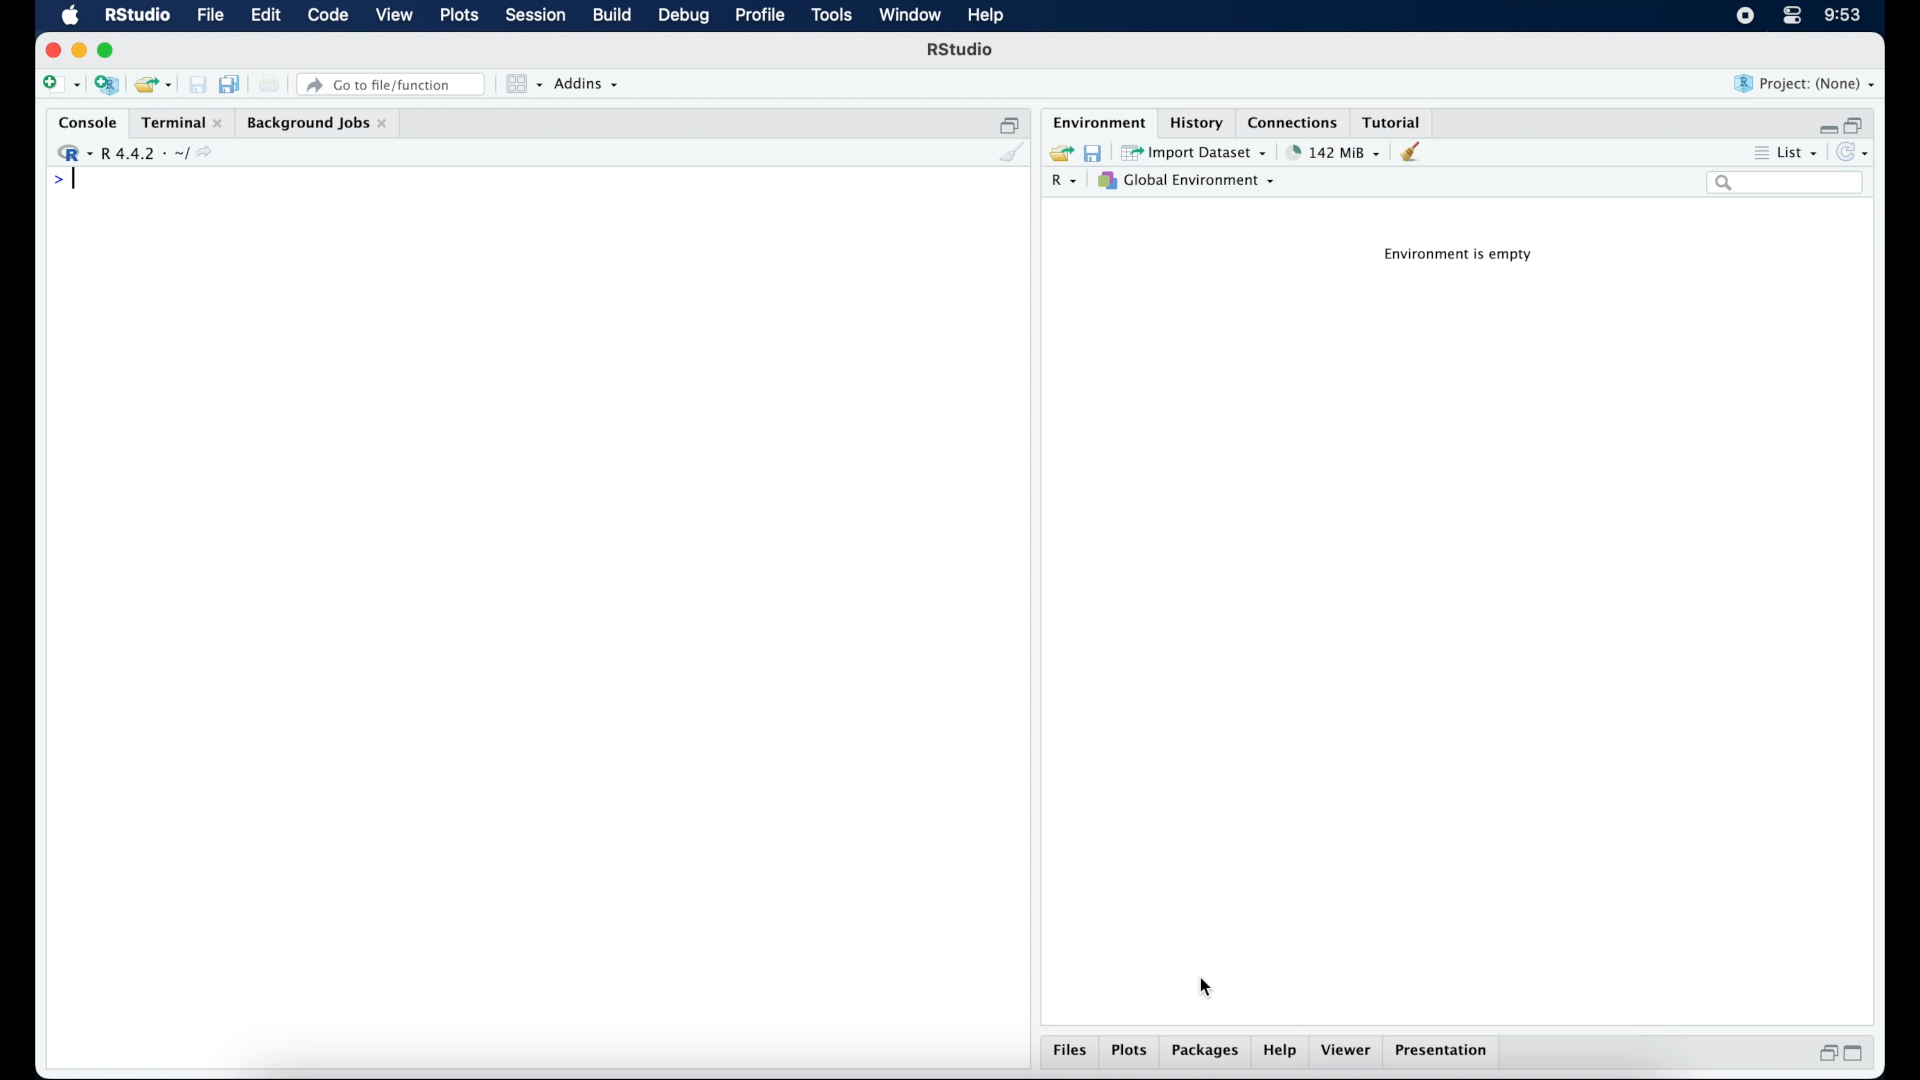 The image size is (1920, 1080). Describe the element at coordinates (230, 82) in the screenshot. I see `save all open documents` at that location.